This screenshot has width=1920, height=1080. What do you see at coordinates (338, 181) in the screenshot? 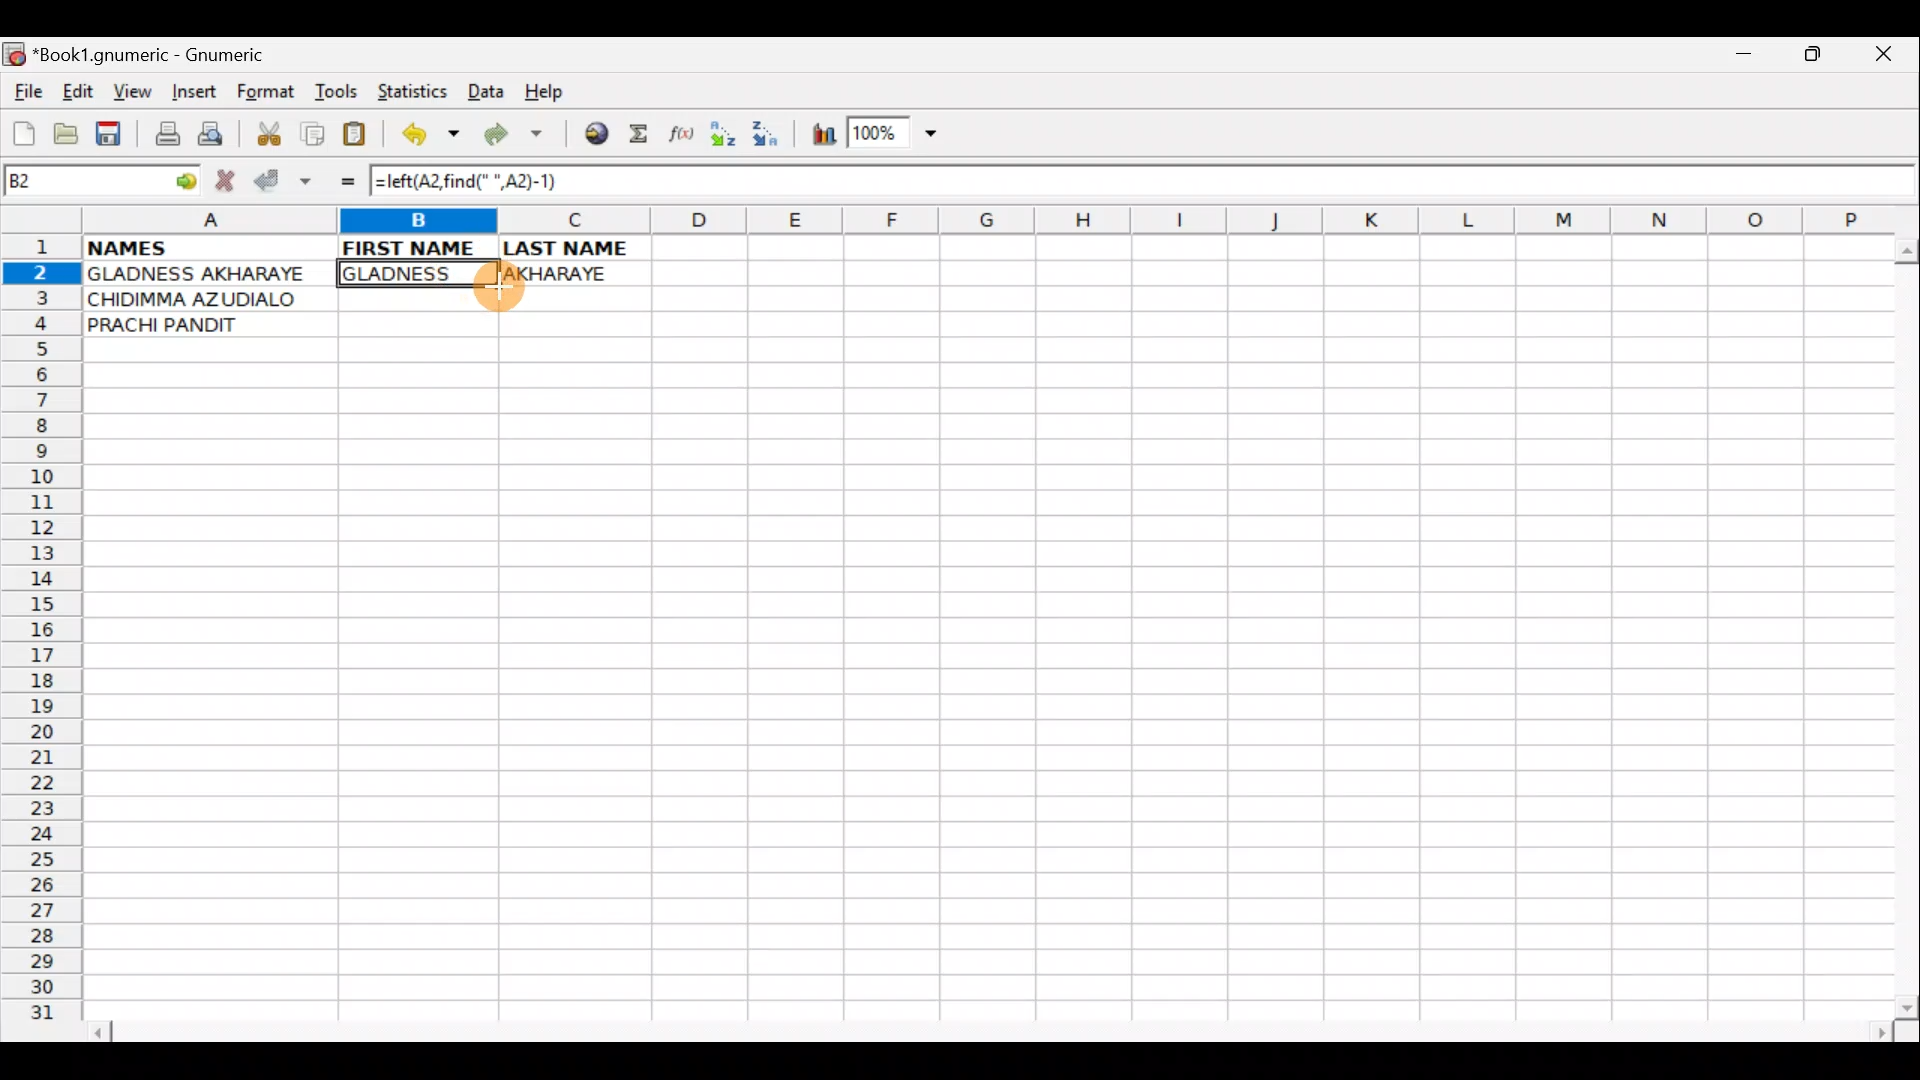
I see `Enter formula` at bounding box center [338, 181].